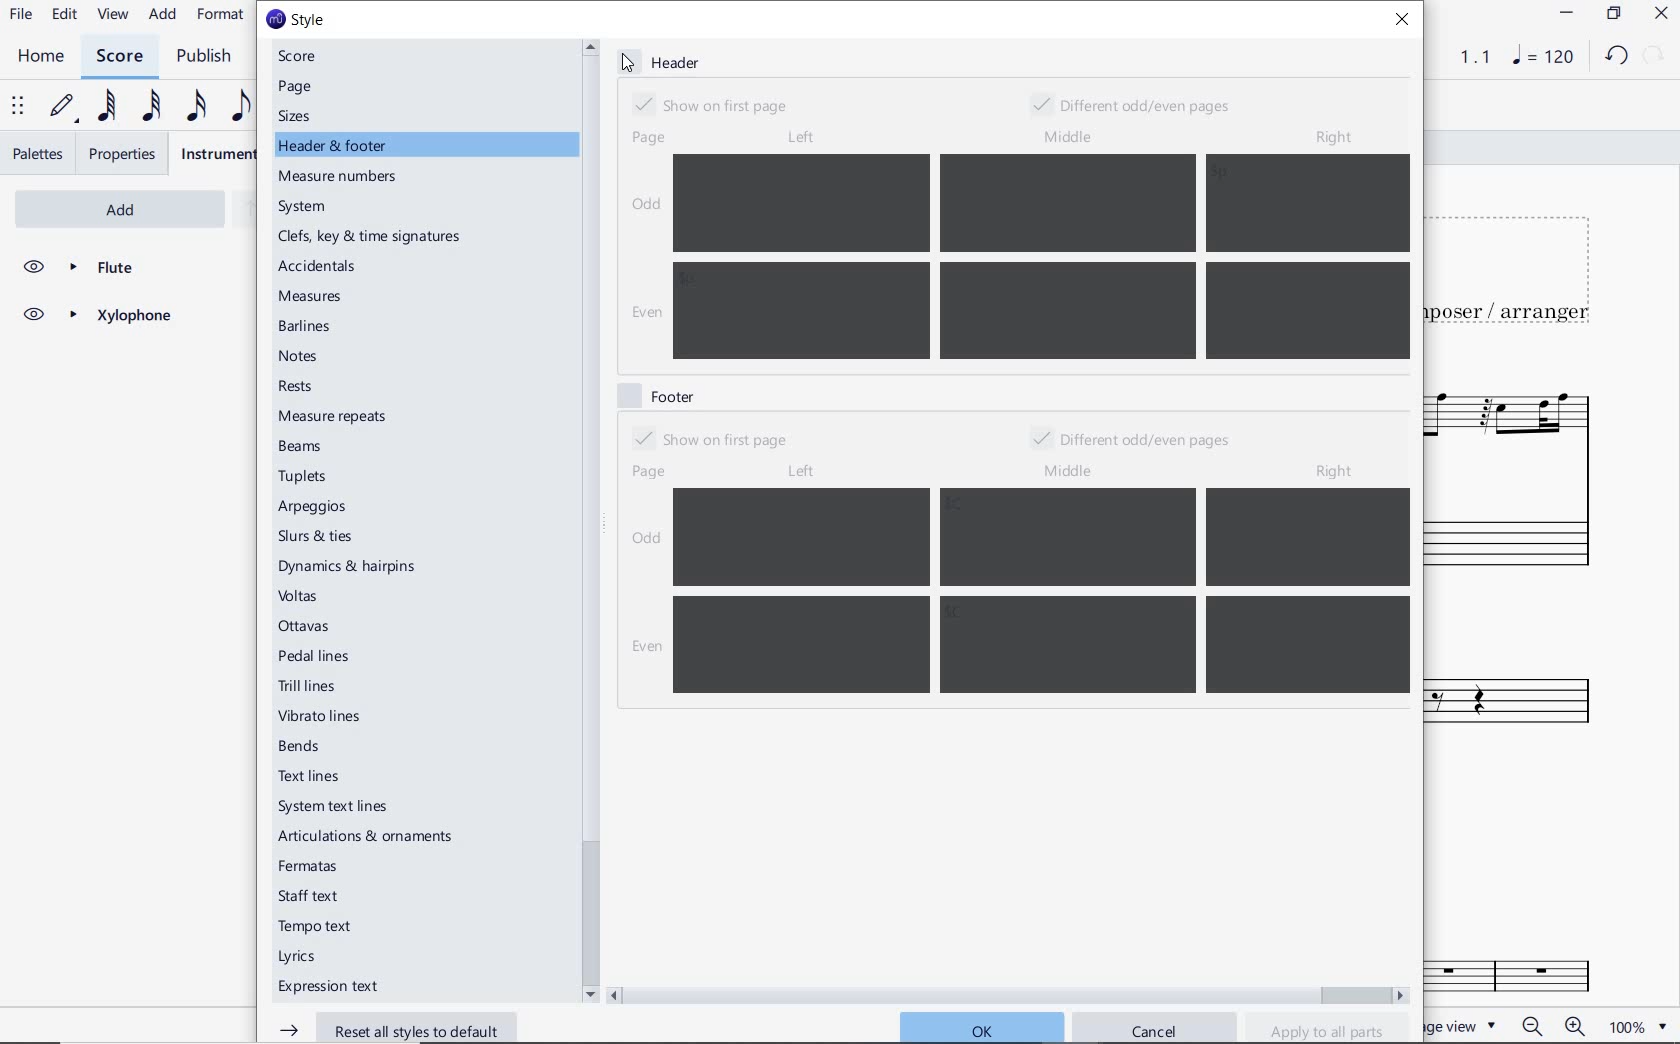 The width and height of the screenshot is (1680, 1044). I want to click on even, so click(645, 315).